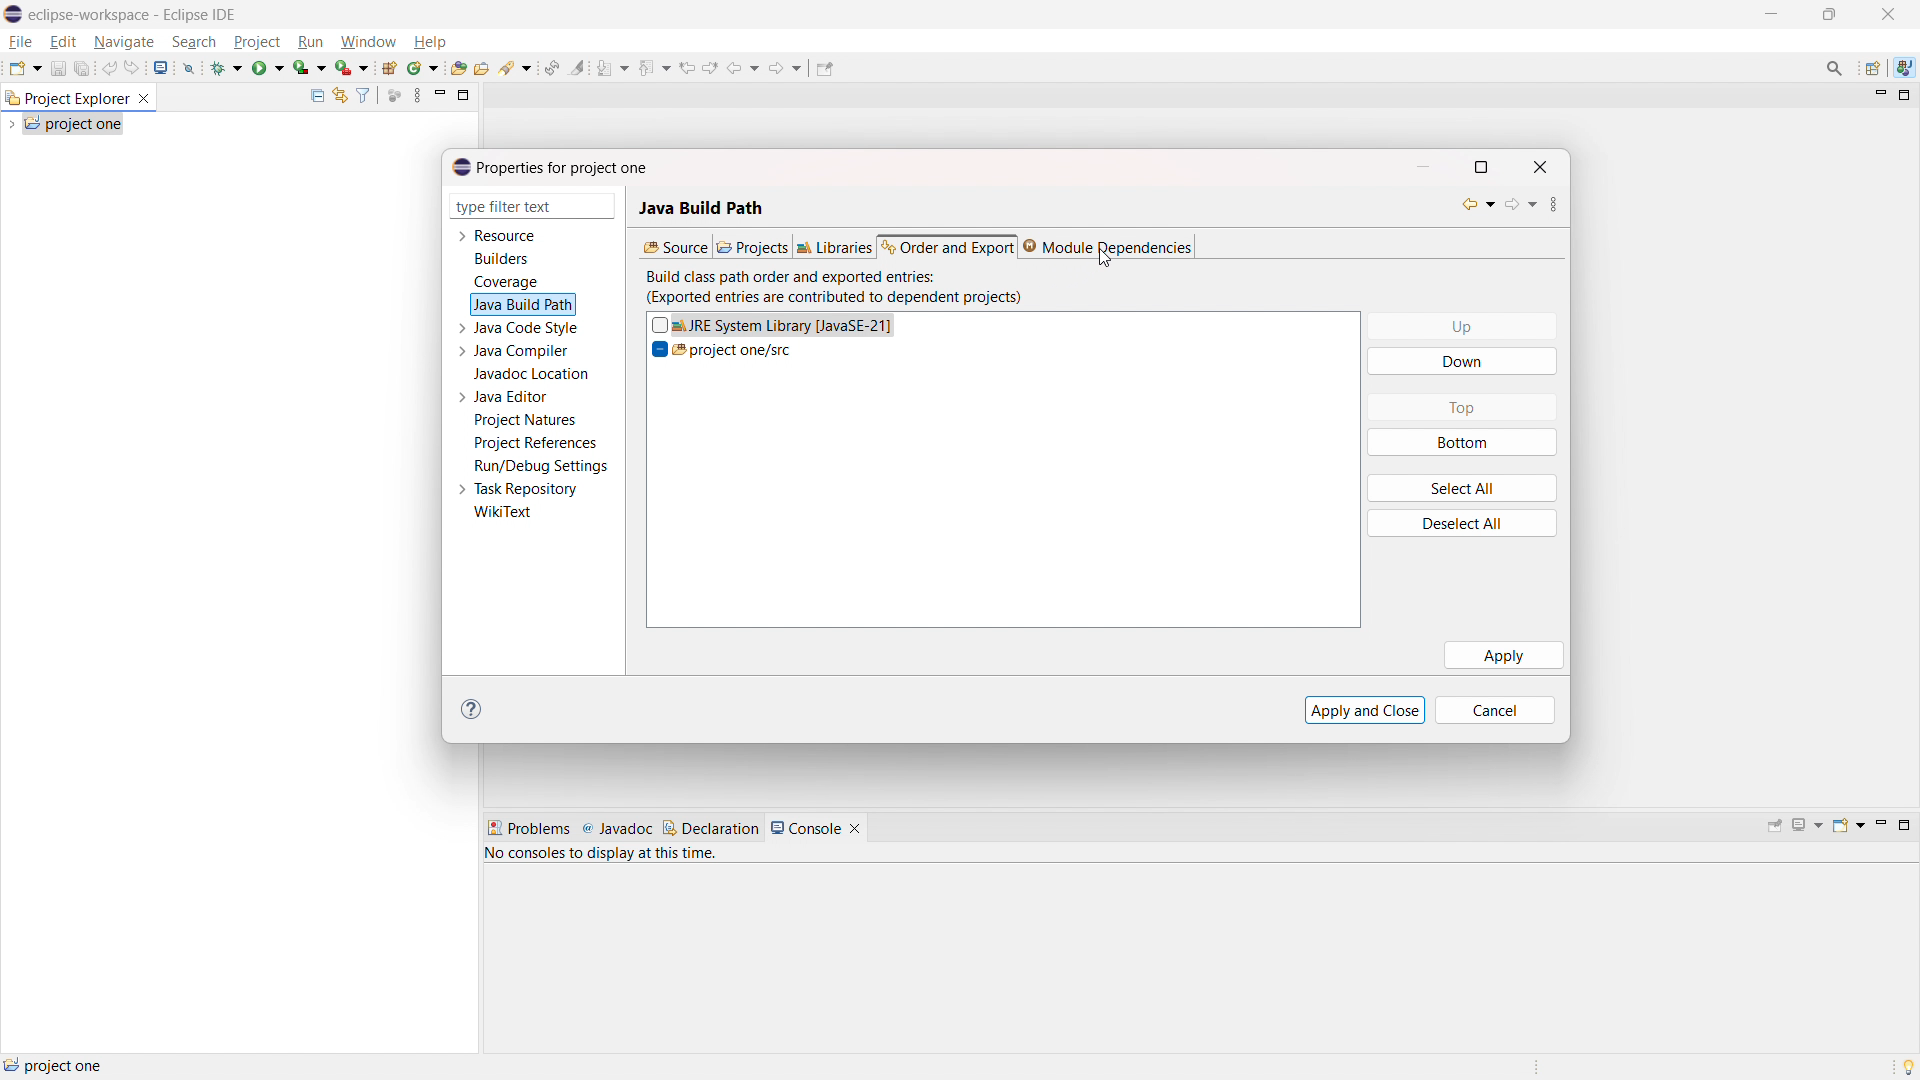  Describe the element at coordinates (1463, 522) in the screenshot. I see `deselect all` at that location.